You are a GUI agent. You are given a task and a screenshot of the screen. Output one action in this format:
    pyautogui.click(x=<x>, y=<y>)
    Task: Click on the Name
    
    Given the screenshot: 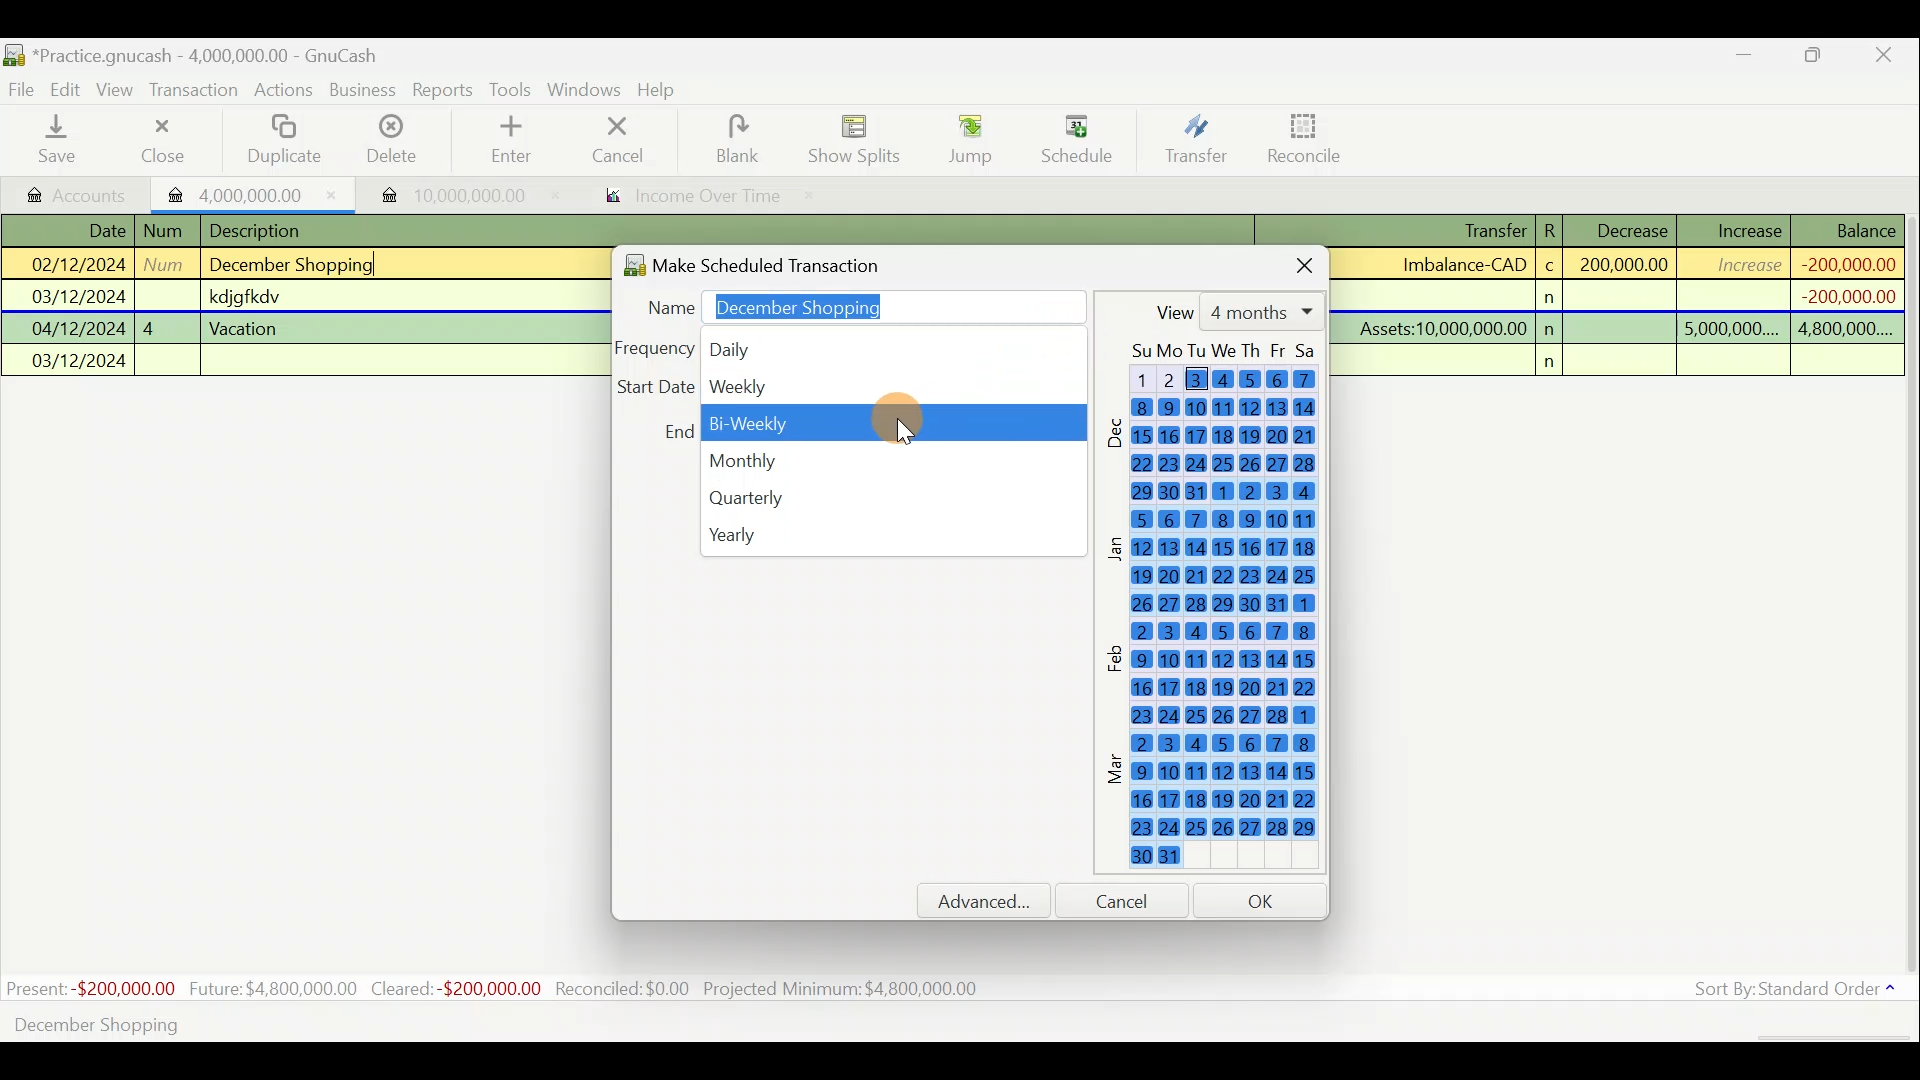 What is the action you would take?
    pyautogui.click(x=856, y=303)
    